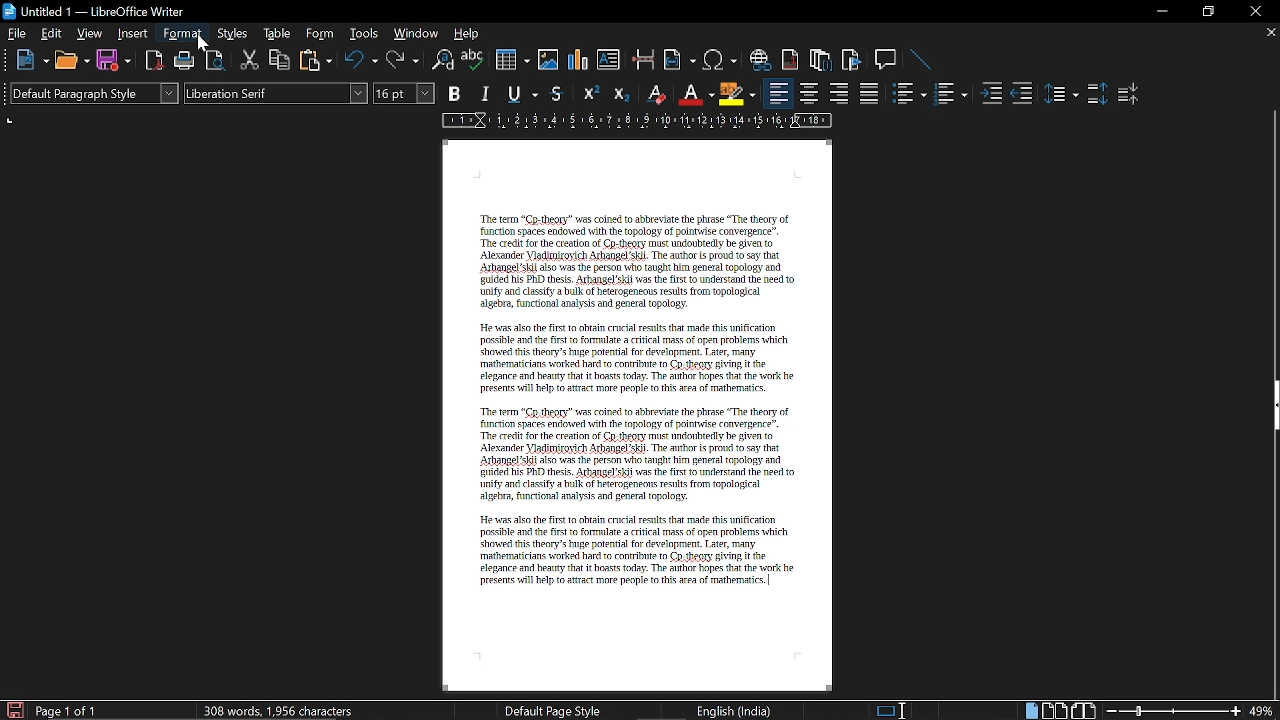  What do you see at coordinates (1083, 708) in the screenshot?
I see `Book view` at bounding box center [1083, 708].